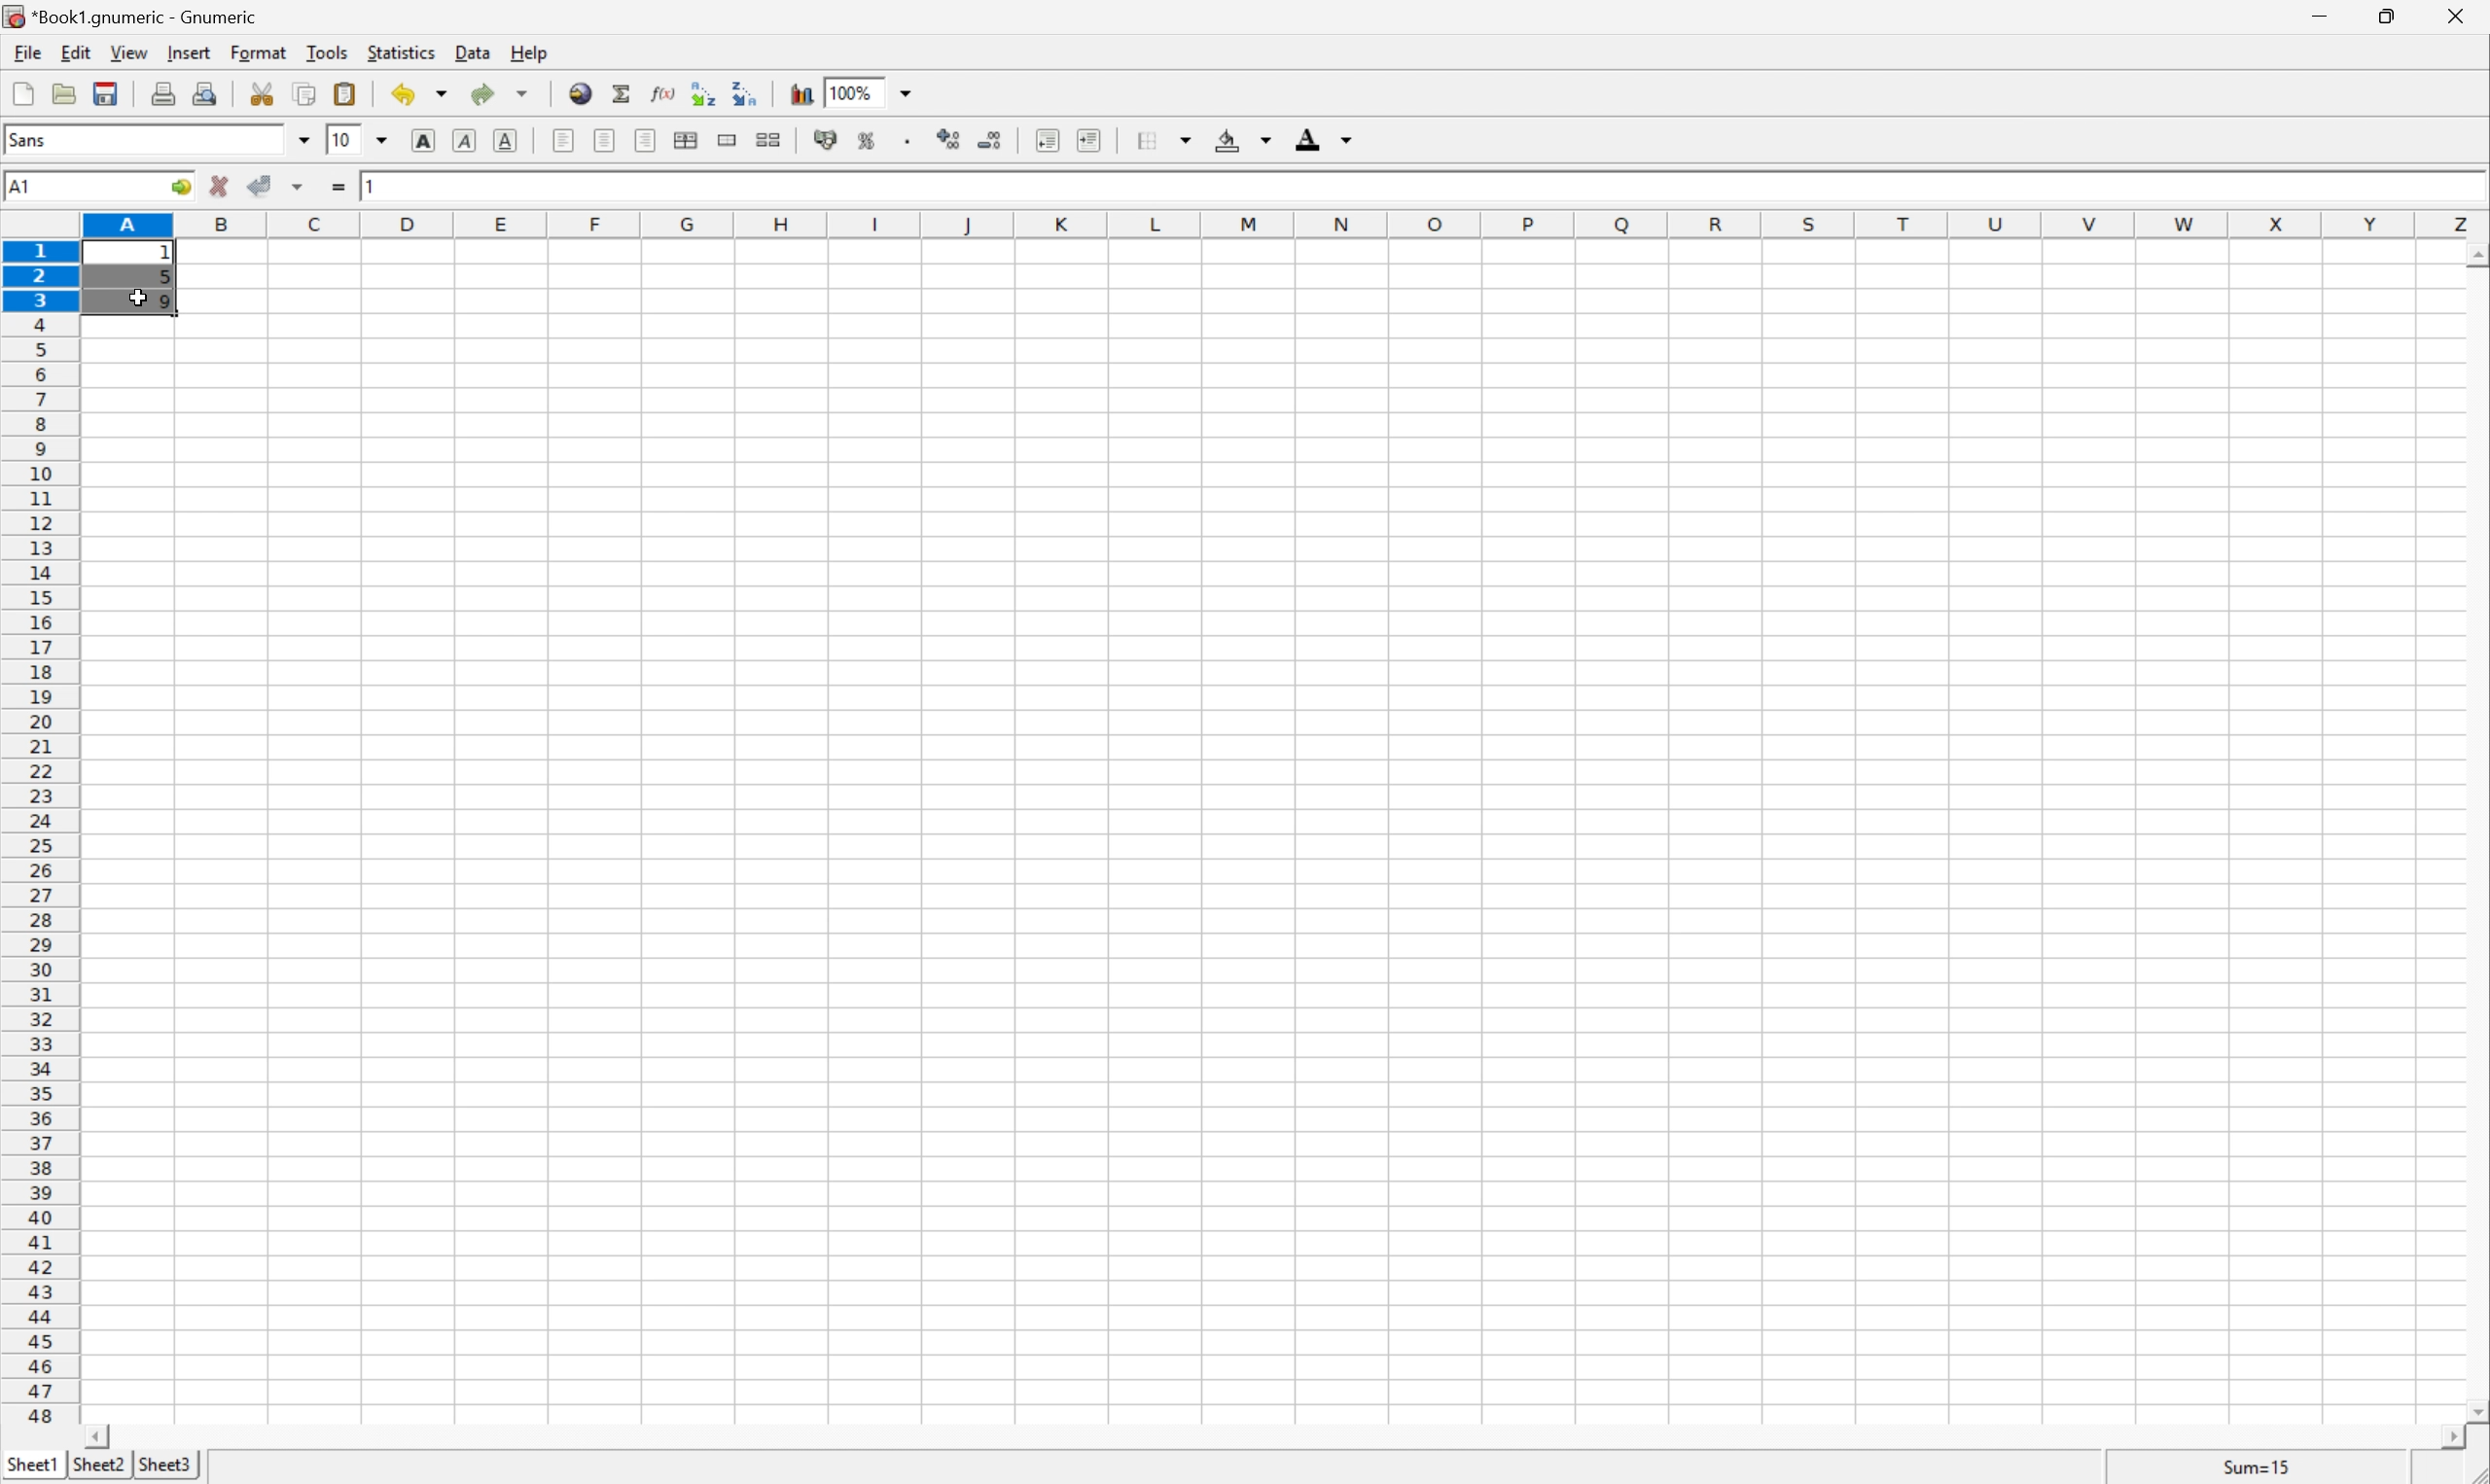 This screenshot has width=2490, height=1484. What do you see at coordinates (78, 50) in the screenshot?
I see `edit` at bounding box center [78, 50].